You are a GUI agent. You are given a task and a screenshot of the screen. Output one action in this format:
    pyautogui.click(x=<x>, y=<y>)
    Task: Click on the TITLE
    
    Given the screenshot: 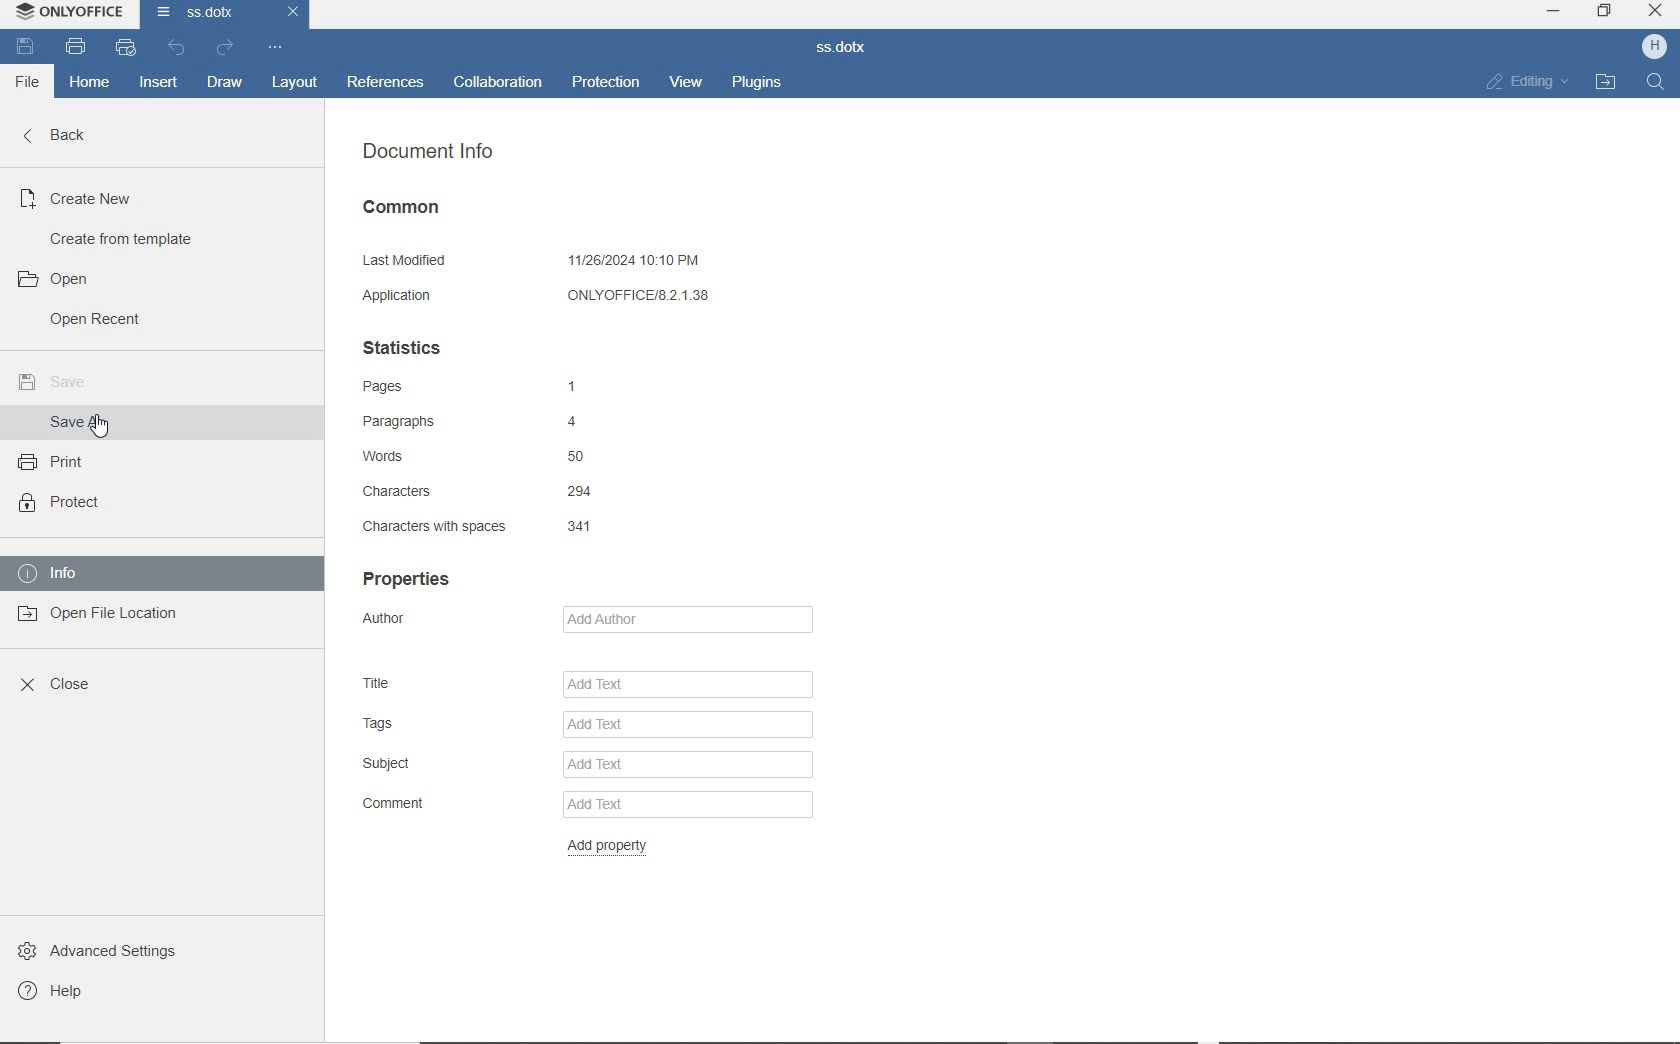 What is the action you would take?
    pyautogui.click(x=585, y=685)
    